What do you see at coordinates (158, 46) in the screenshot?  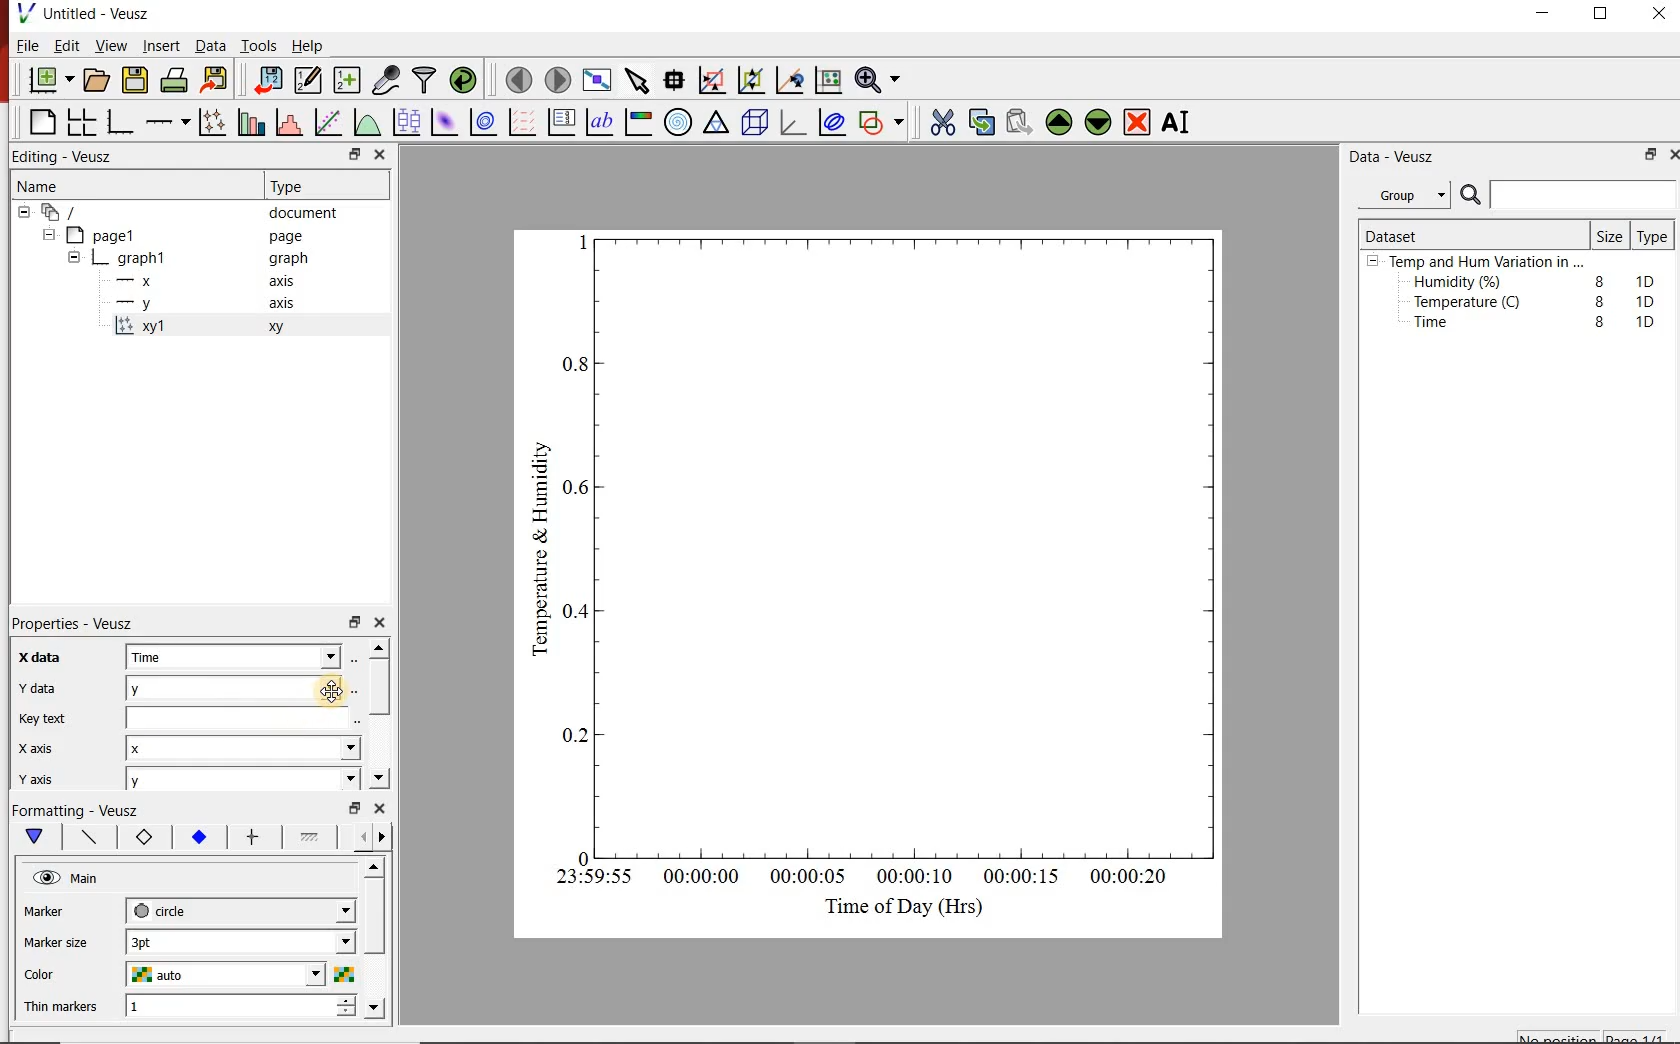 I see `Insert` at bounding box center [158, 46].